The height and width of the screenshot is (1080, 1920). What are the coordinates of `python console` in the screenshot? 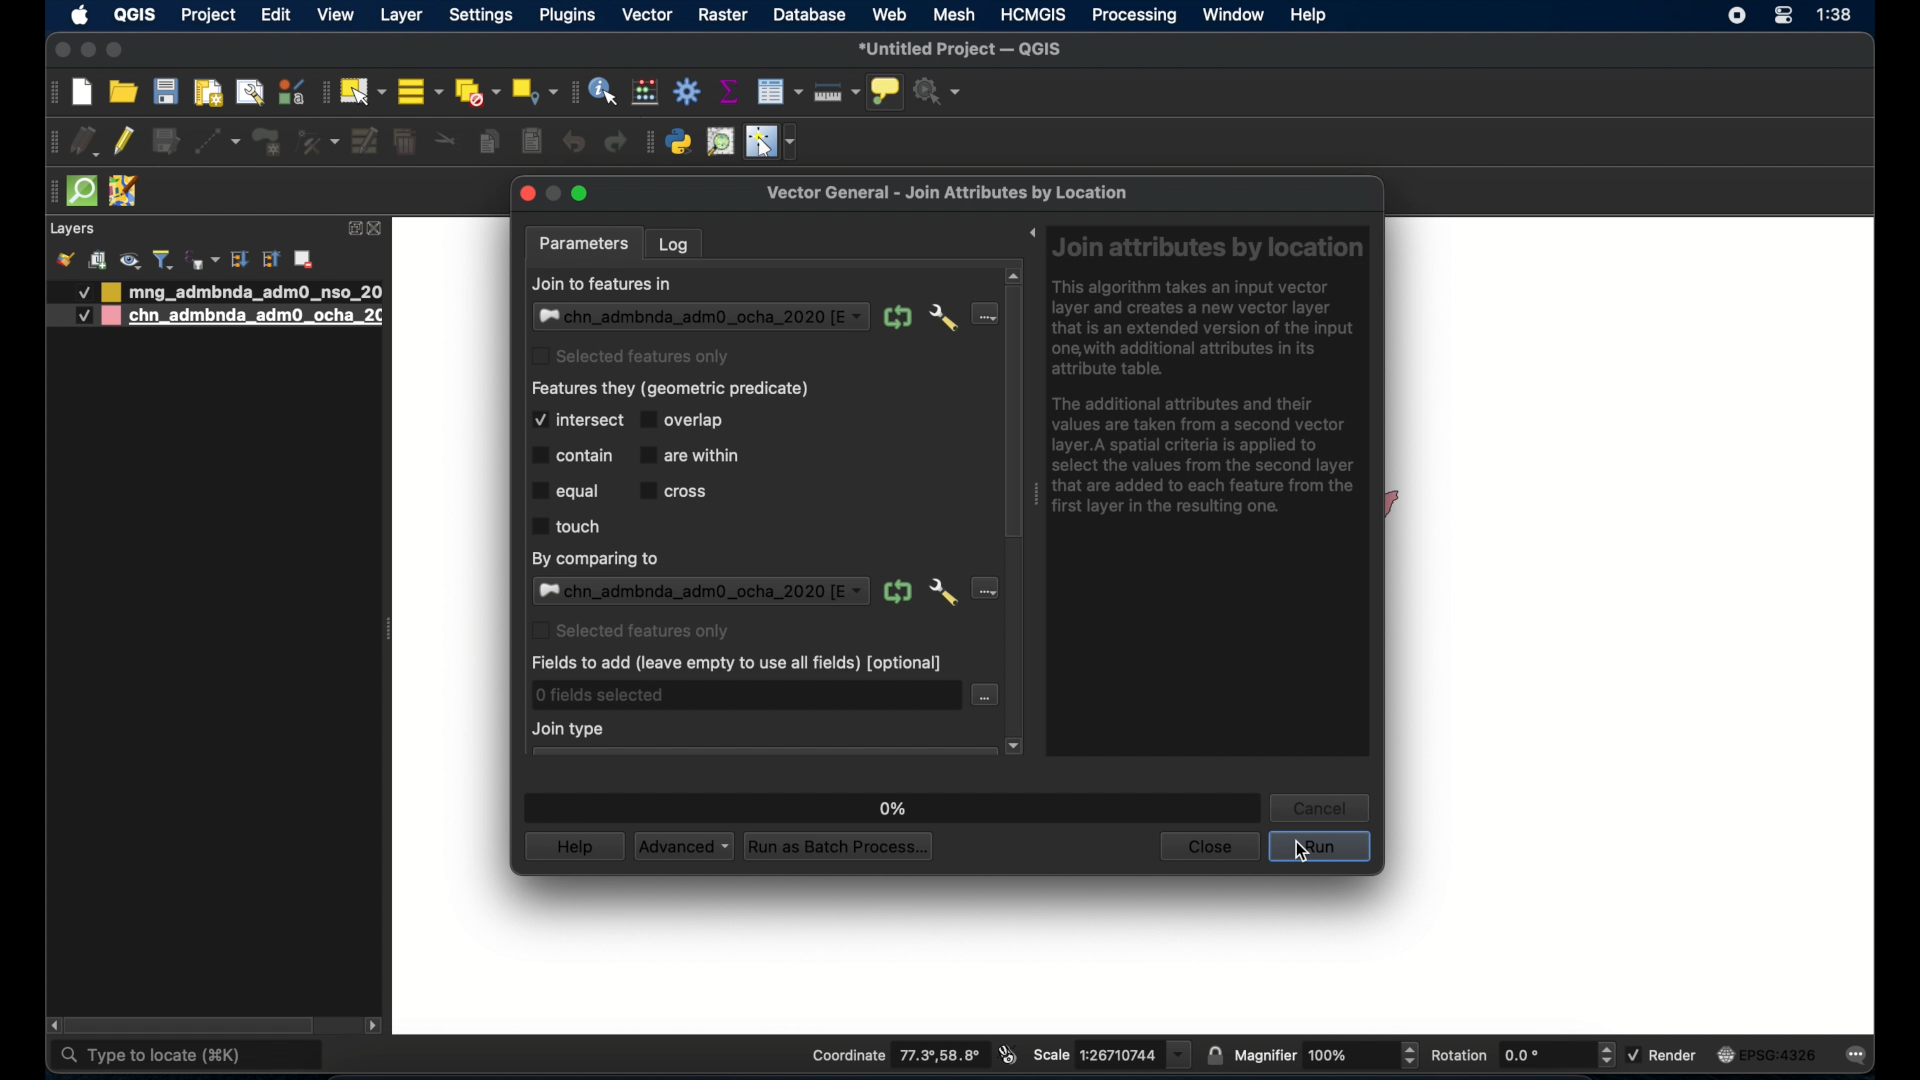 It's located at (680, 143).